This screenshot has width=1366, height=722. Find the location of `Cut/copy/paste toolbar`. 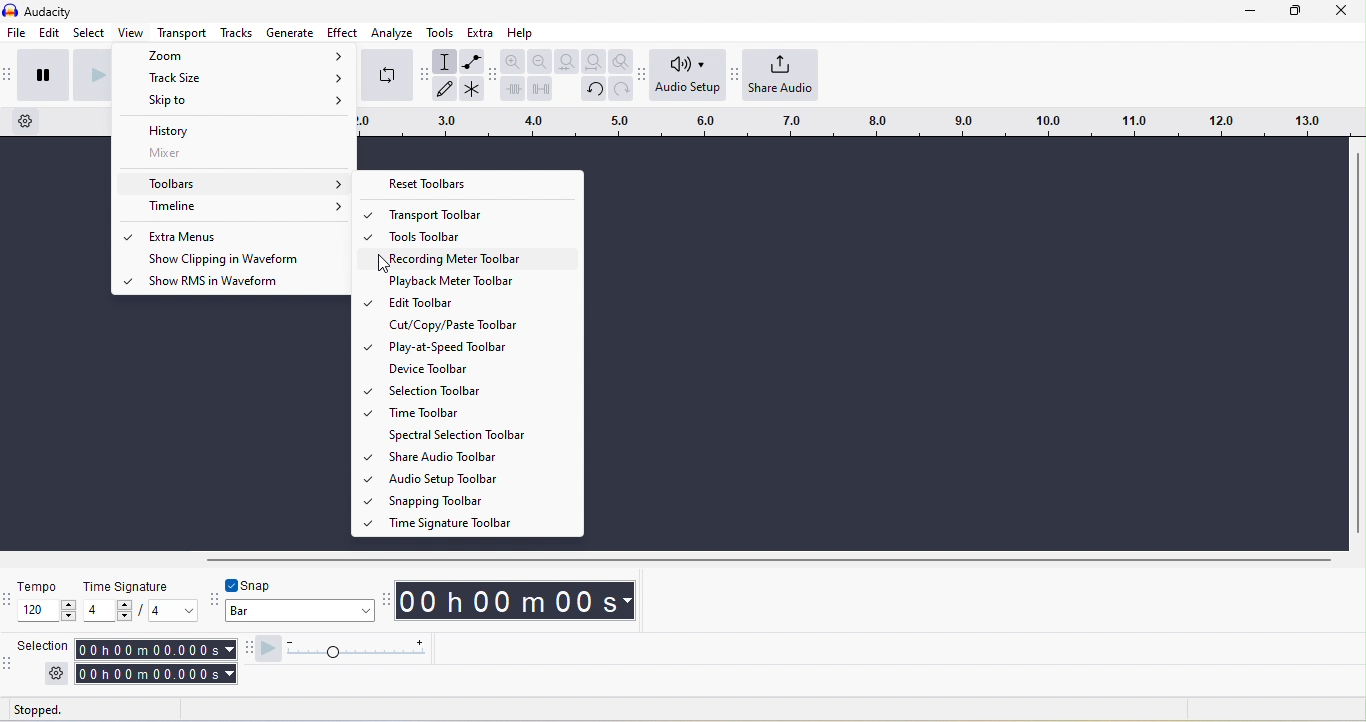

Cut/copy/paste toolbar is located at coordinates (480, 324).